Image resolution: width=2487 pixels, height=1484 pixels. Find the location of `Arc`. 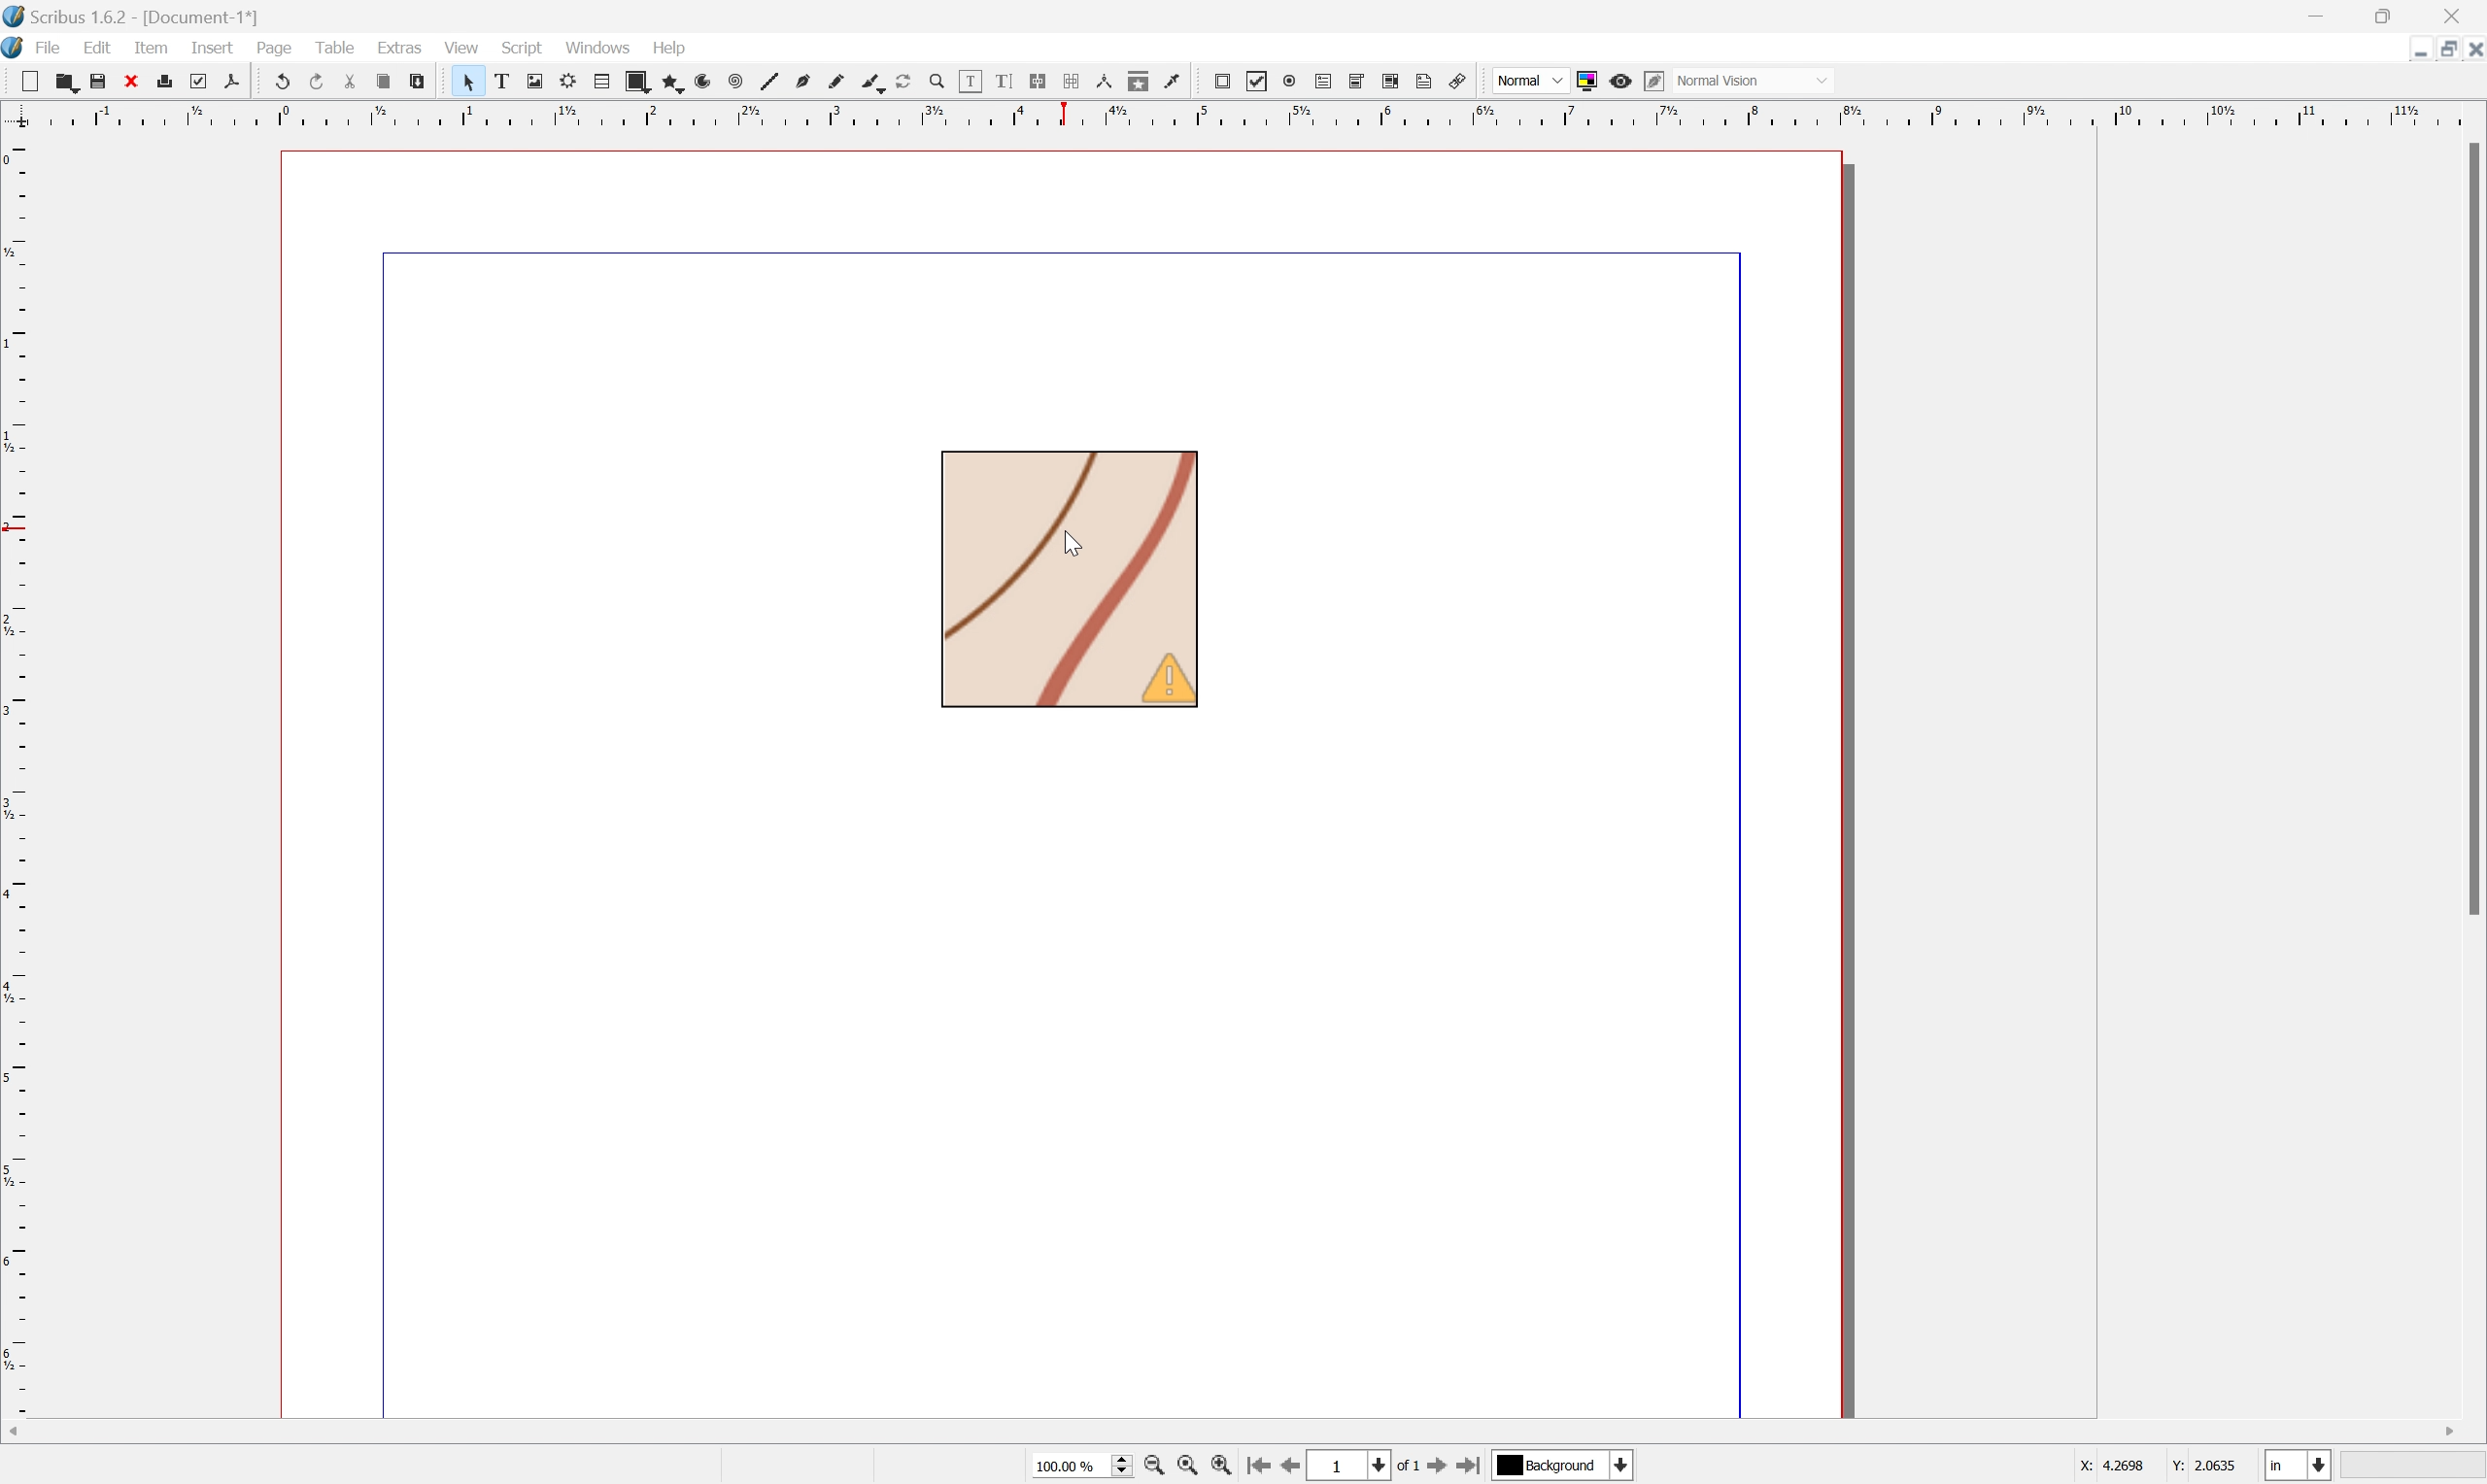

Arc is located at coordinates (712, 84).